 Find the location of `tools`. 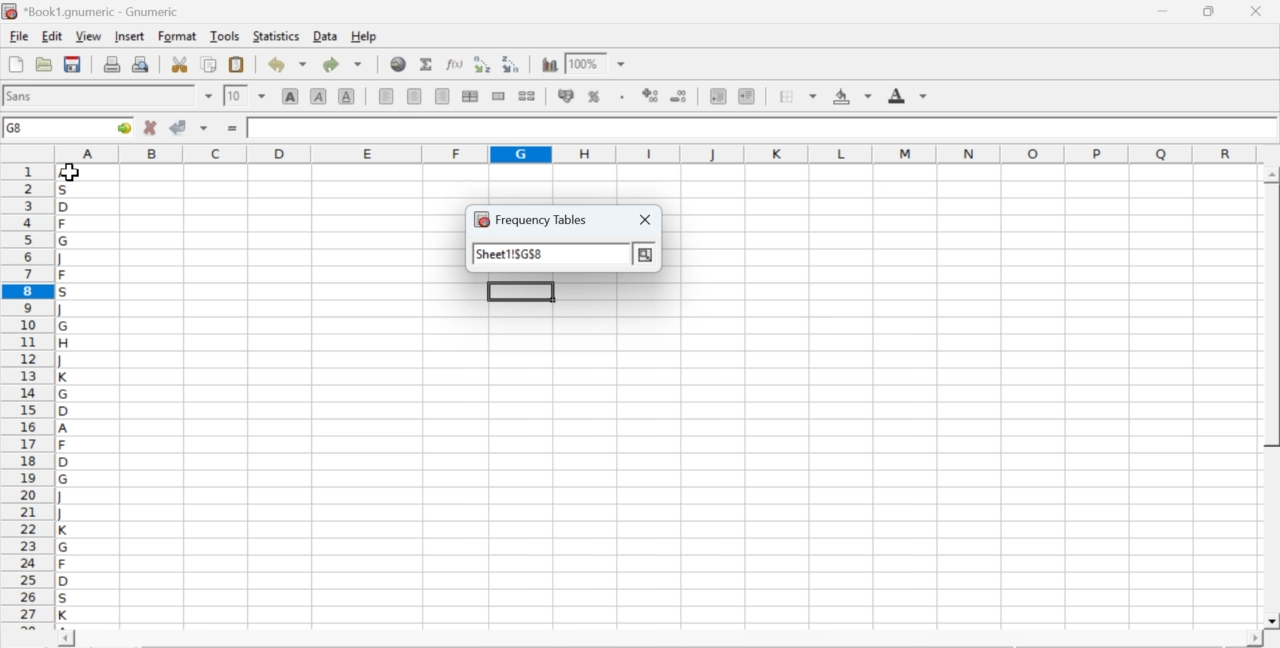

tools is located at coordinates (226, 35).